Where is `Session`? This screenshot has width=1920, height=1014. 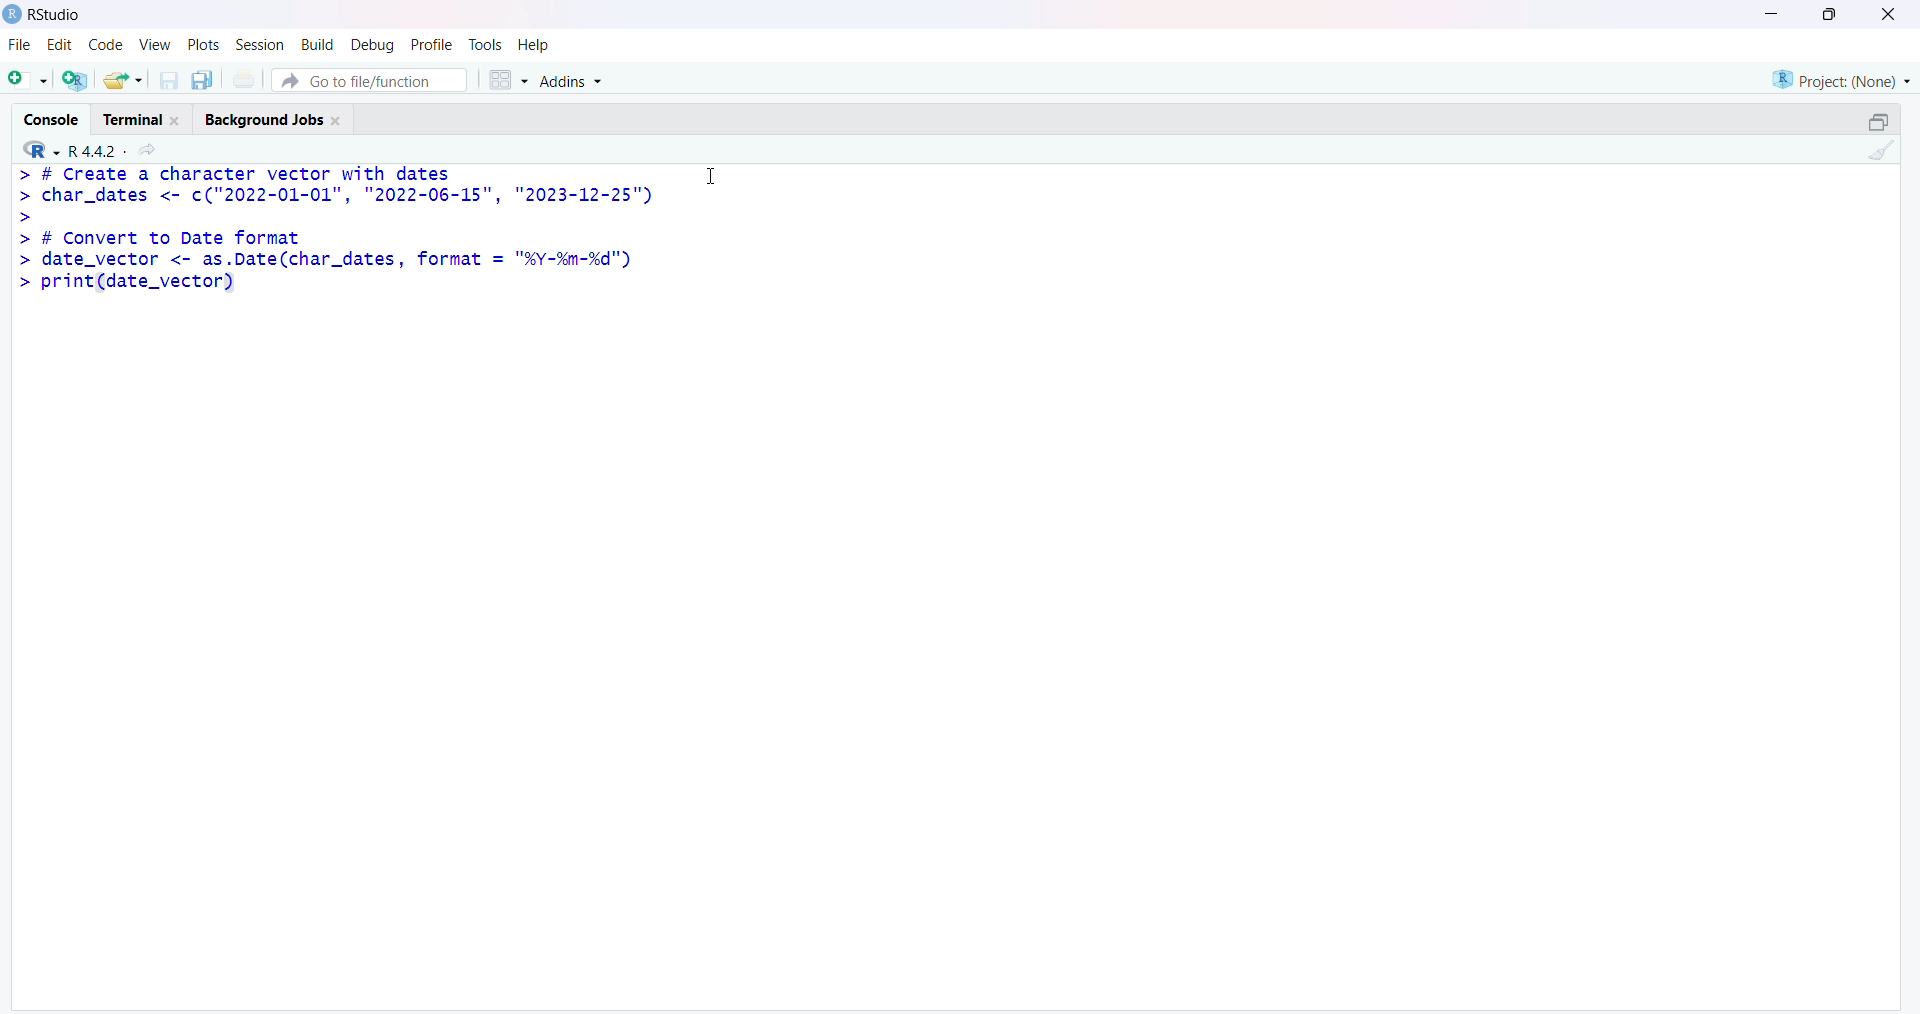
Session is located at coordinates (257, 46).